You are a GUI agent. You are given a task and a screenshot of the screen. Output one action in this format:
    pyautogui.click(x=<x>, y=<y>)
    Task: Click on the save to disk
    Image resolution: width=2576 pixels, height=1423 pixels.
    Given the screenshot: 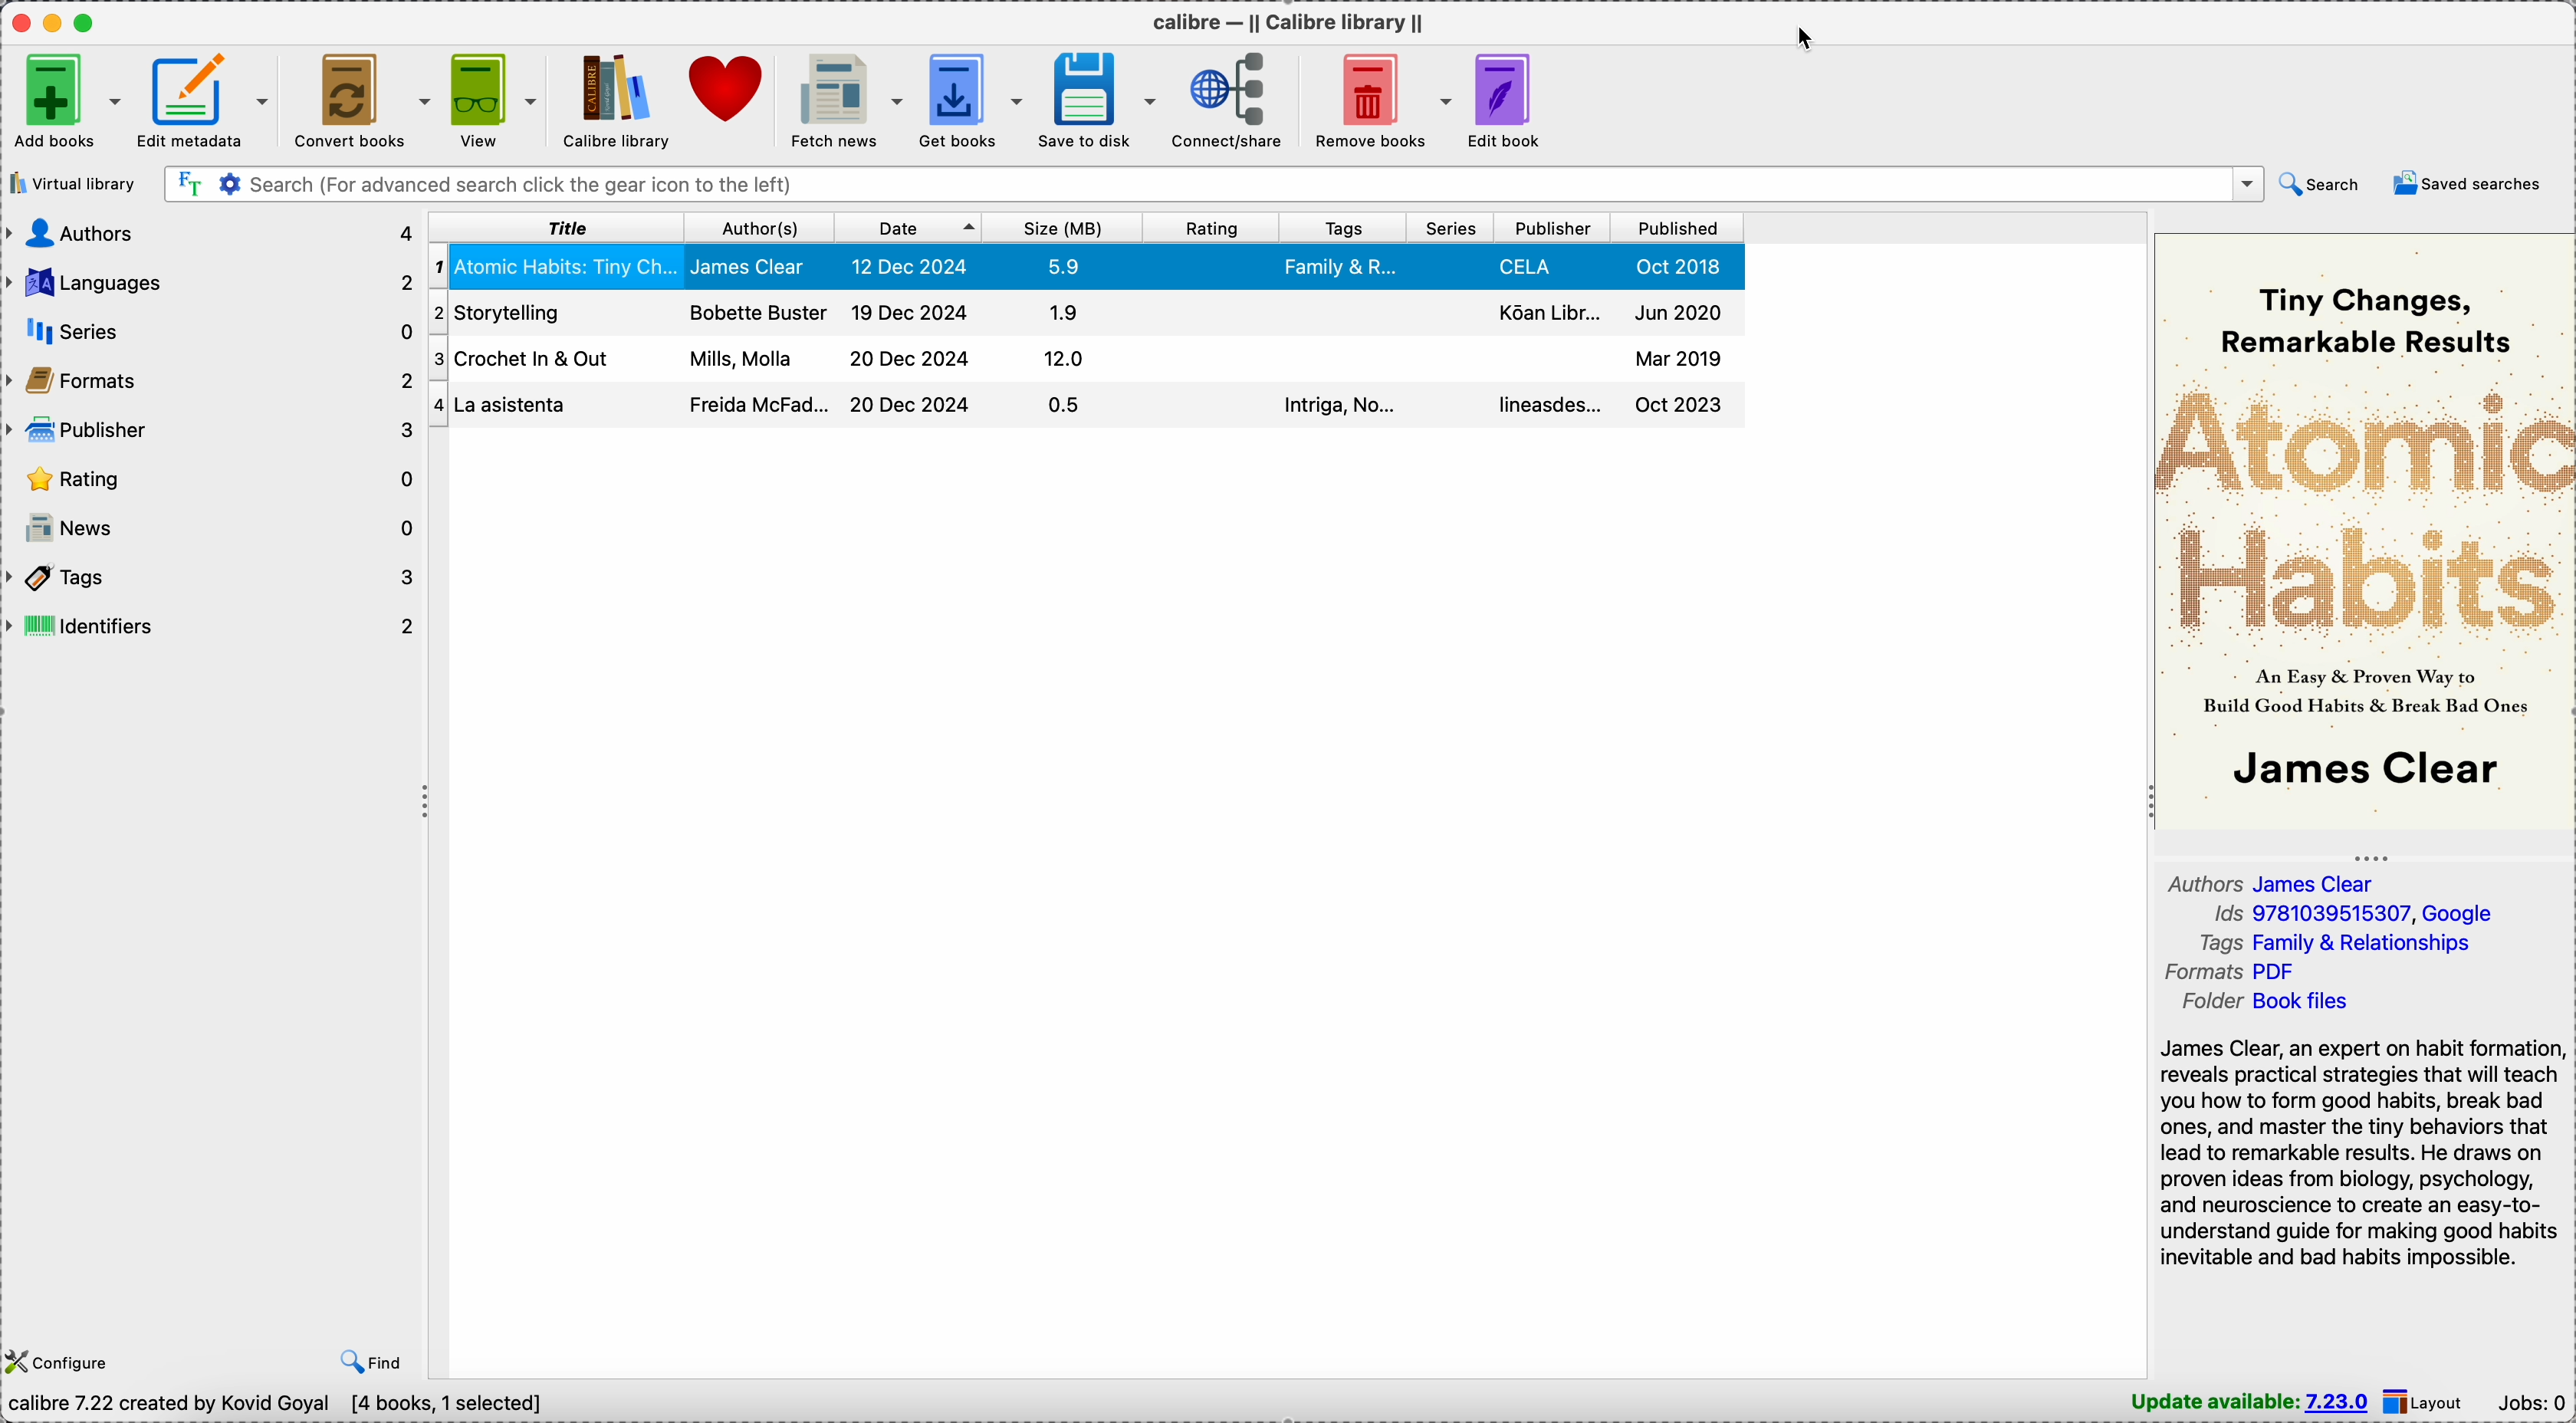 What is the action you would take?
    pyautogui.click(x=1098, y=99)
    